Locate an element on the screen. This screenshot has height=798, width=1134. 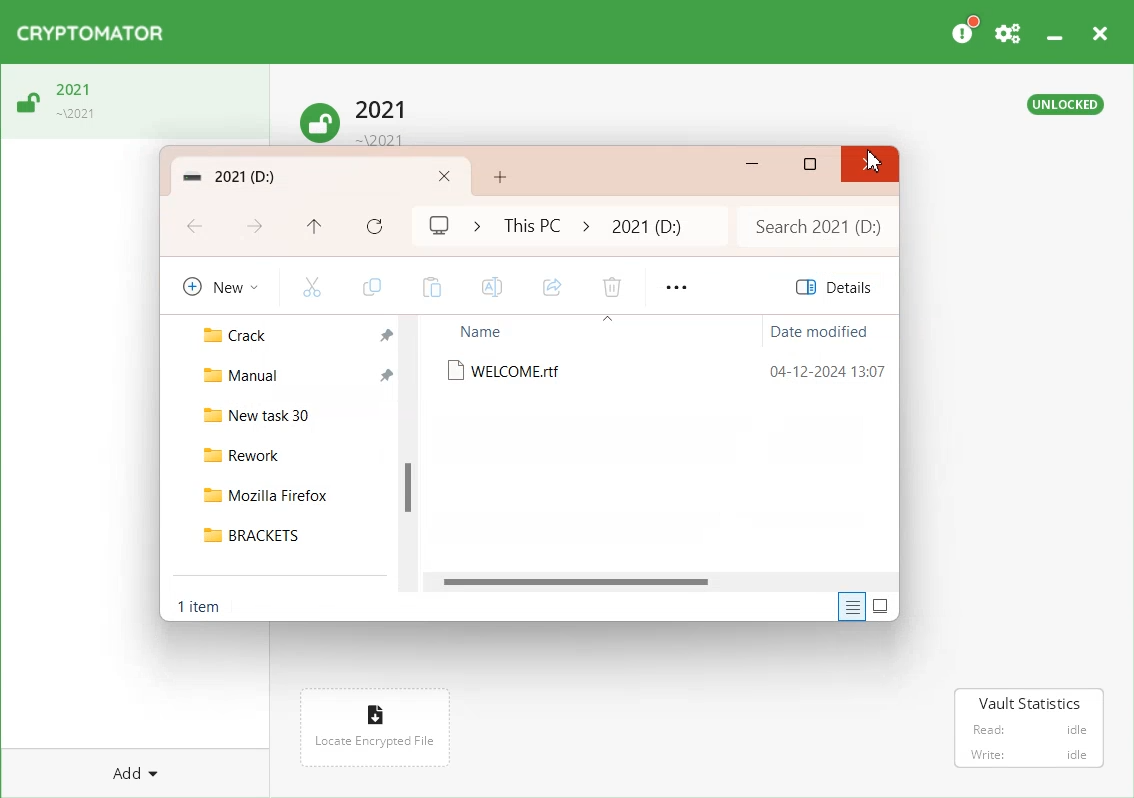
Please Consider donating is located at coordinates (964, 30).